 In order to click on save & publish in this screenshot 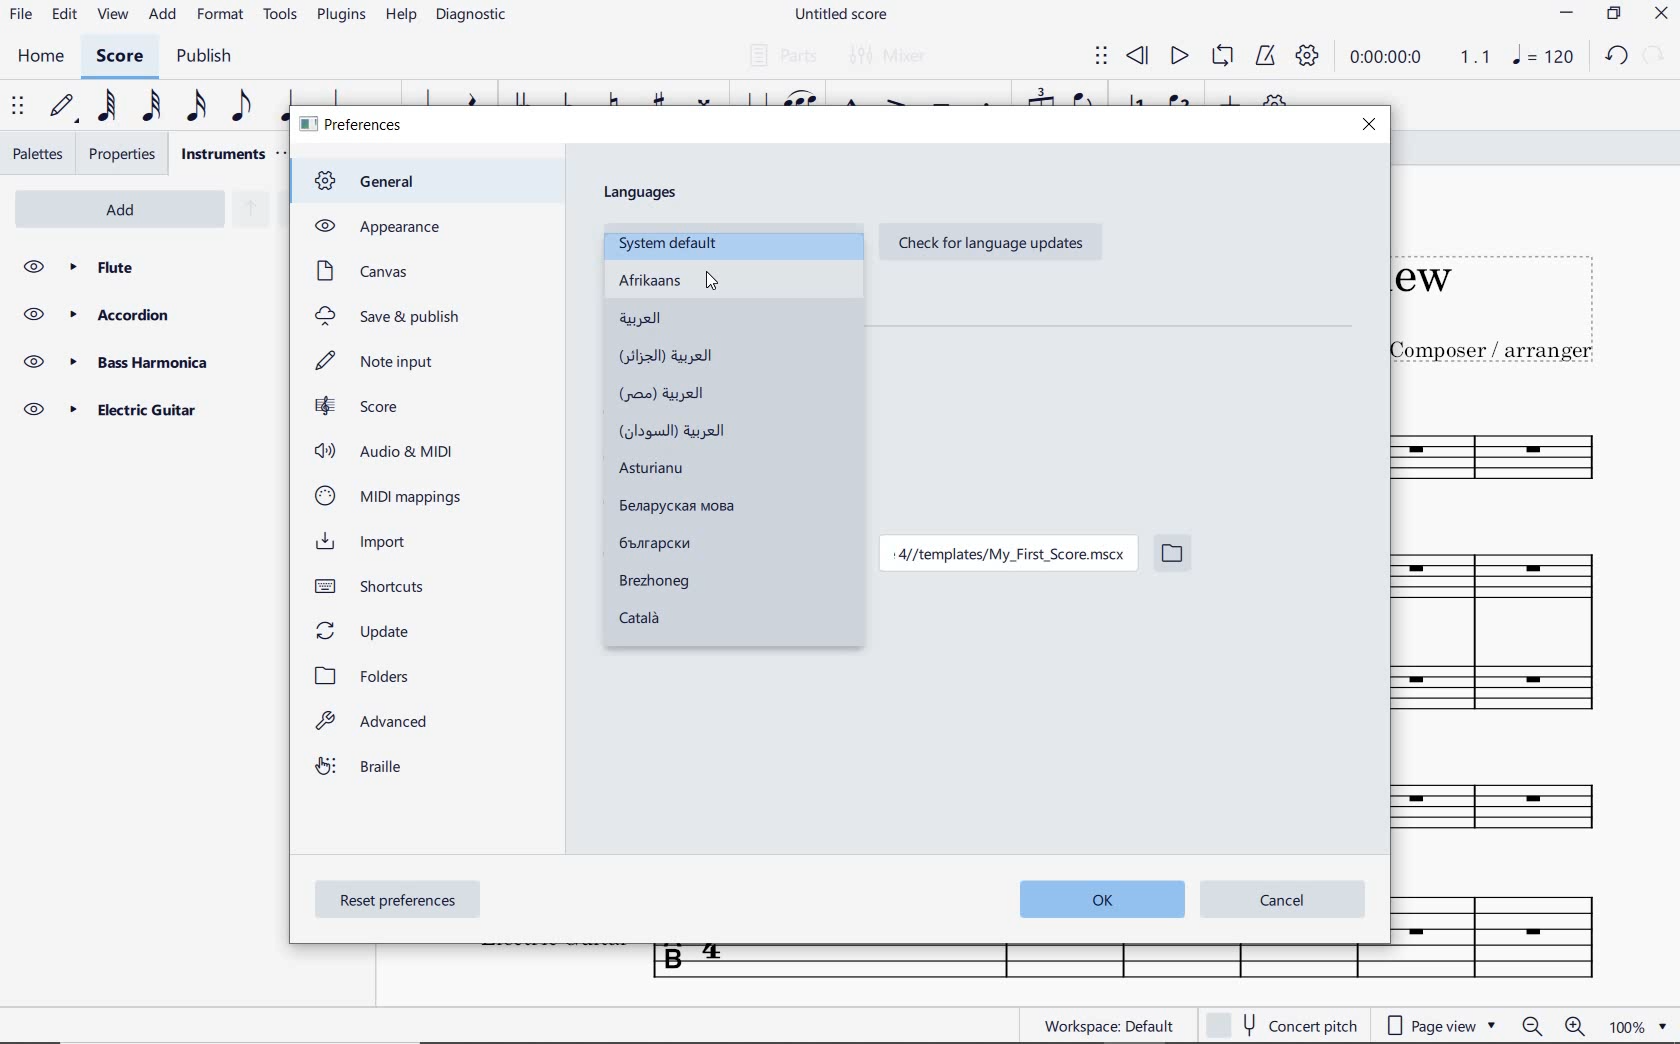, I will do `click(390, 318)`.